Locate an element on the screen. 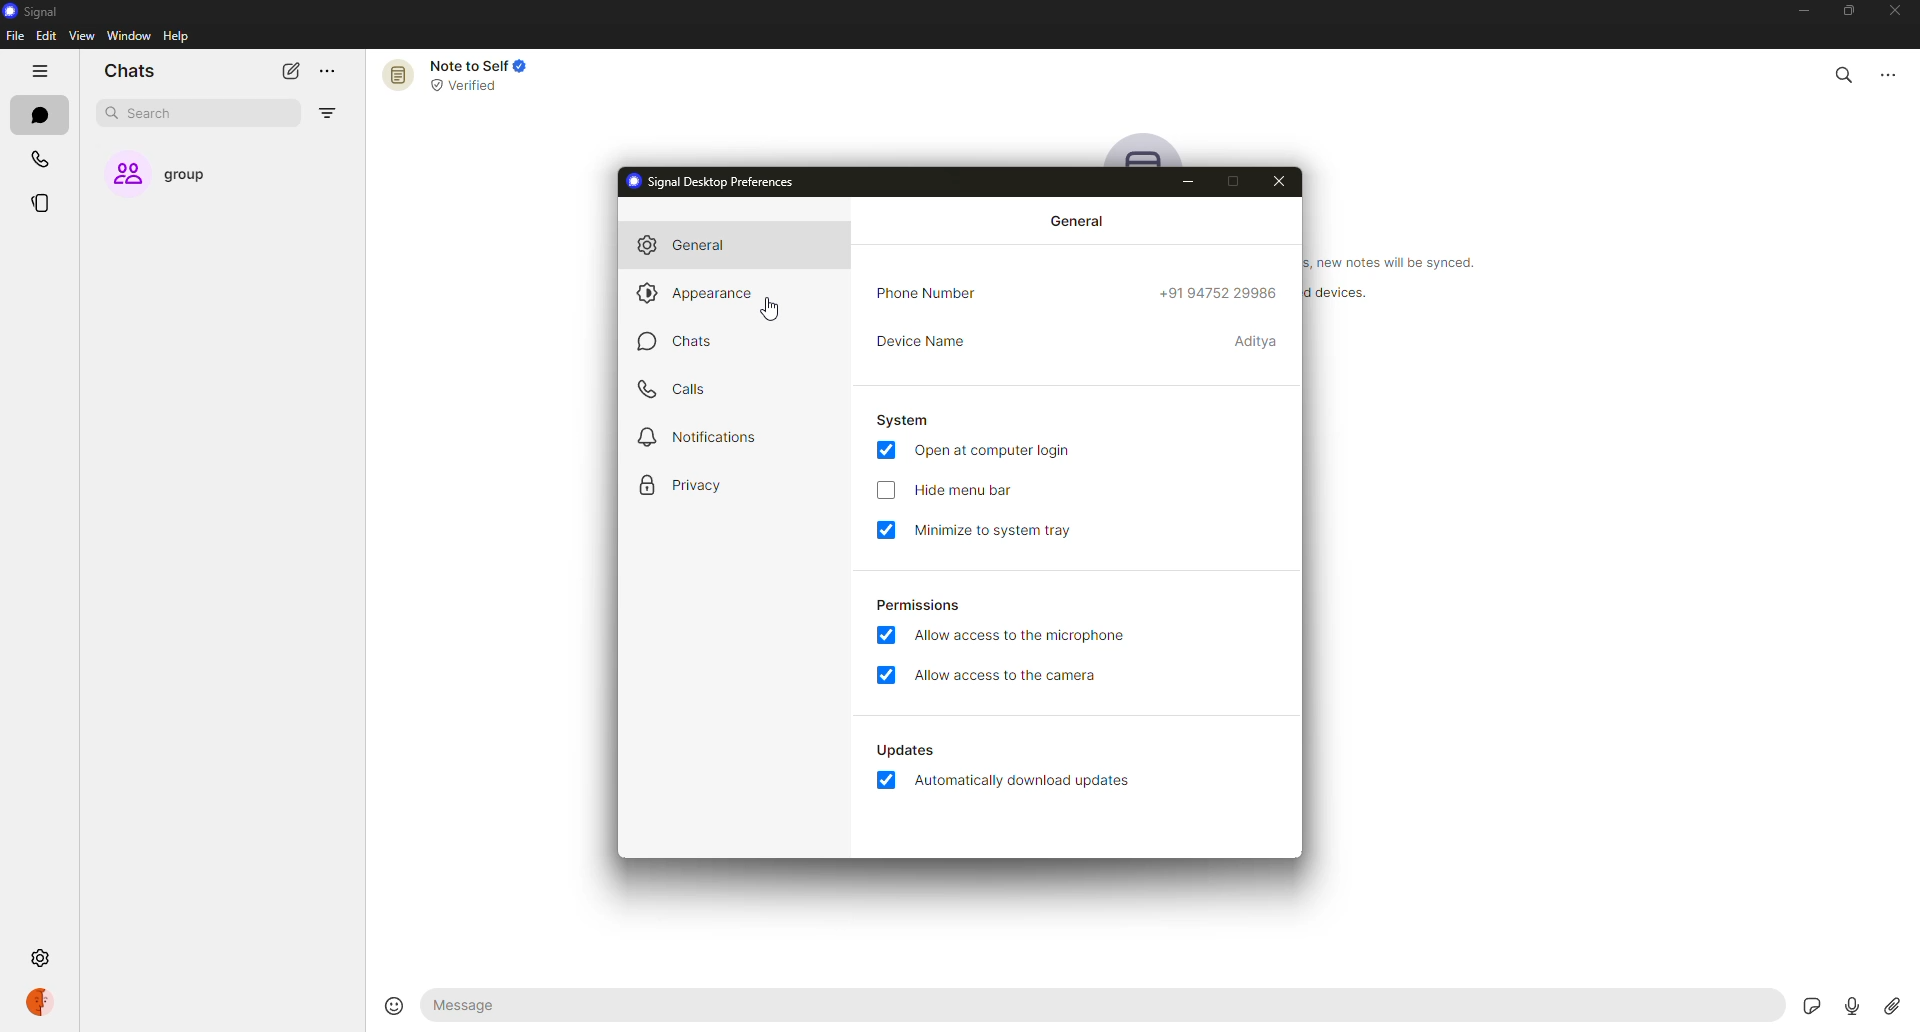  general is located at coordinates (690, 246).